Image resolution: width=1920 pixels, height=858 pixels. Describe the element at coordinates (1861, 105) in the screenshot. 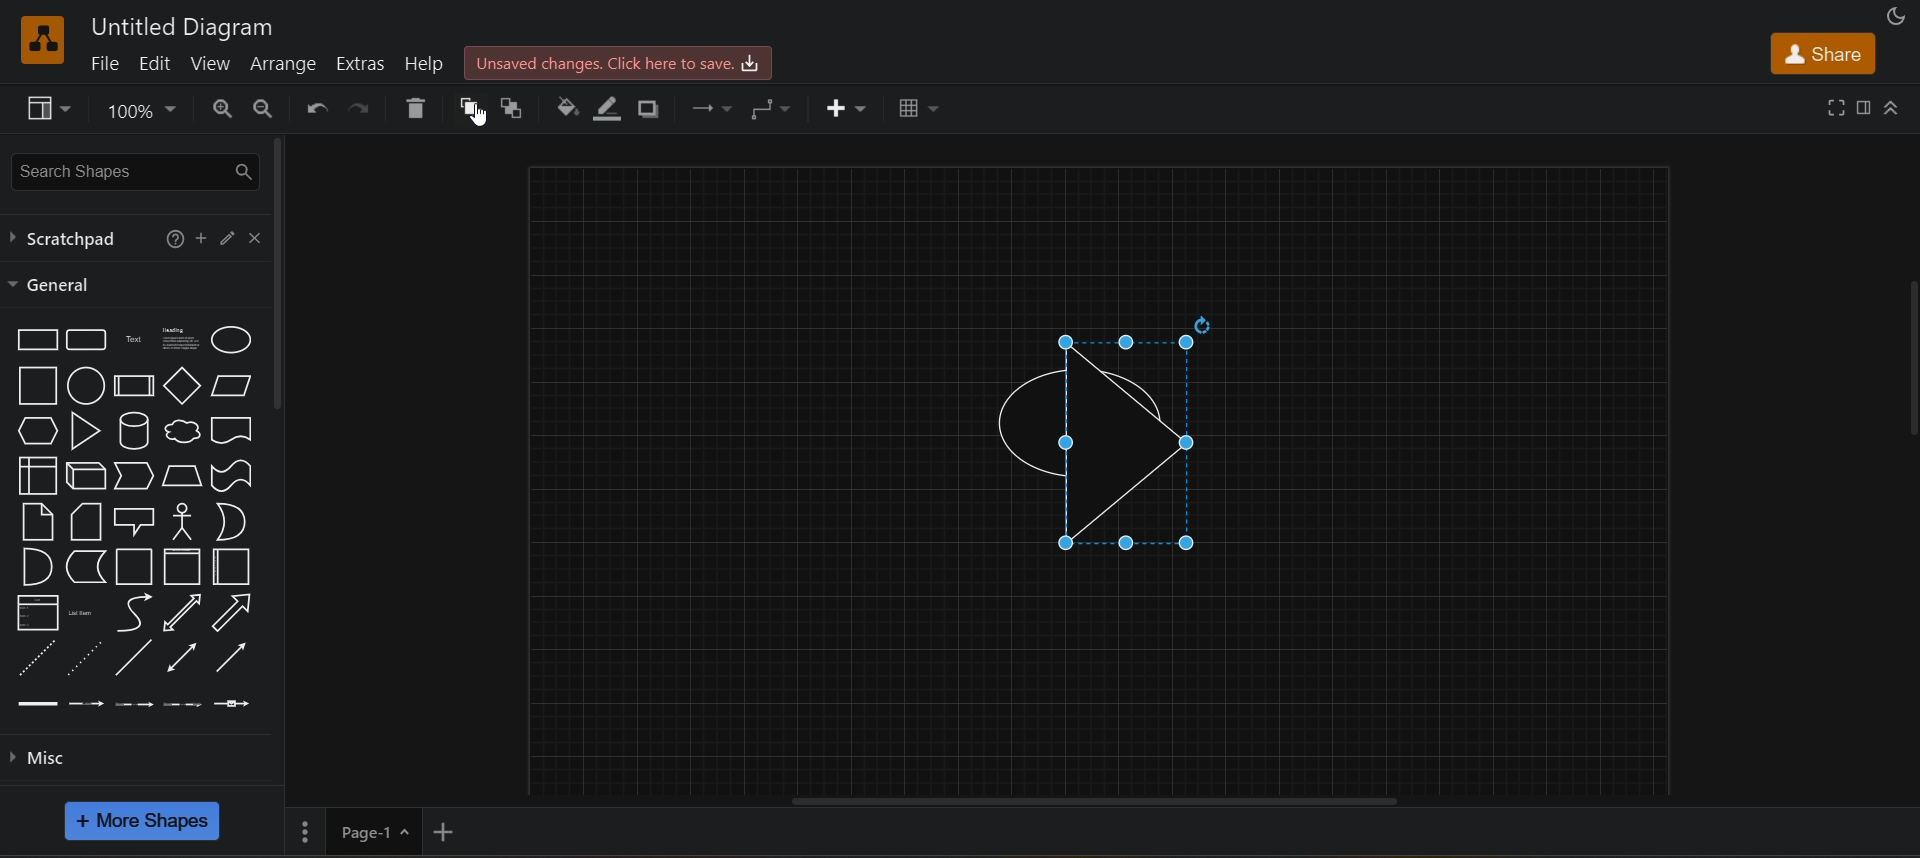

I see `format` at that location.